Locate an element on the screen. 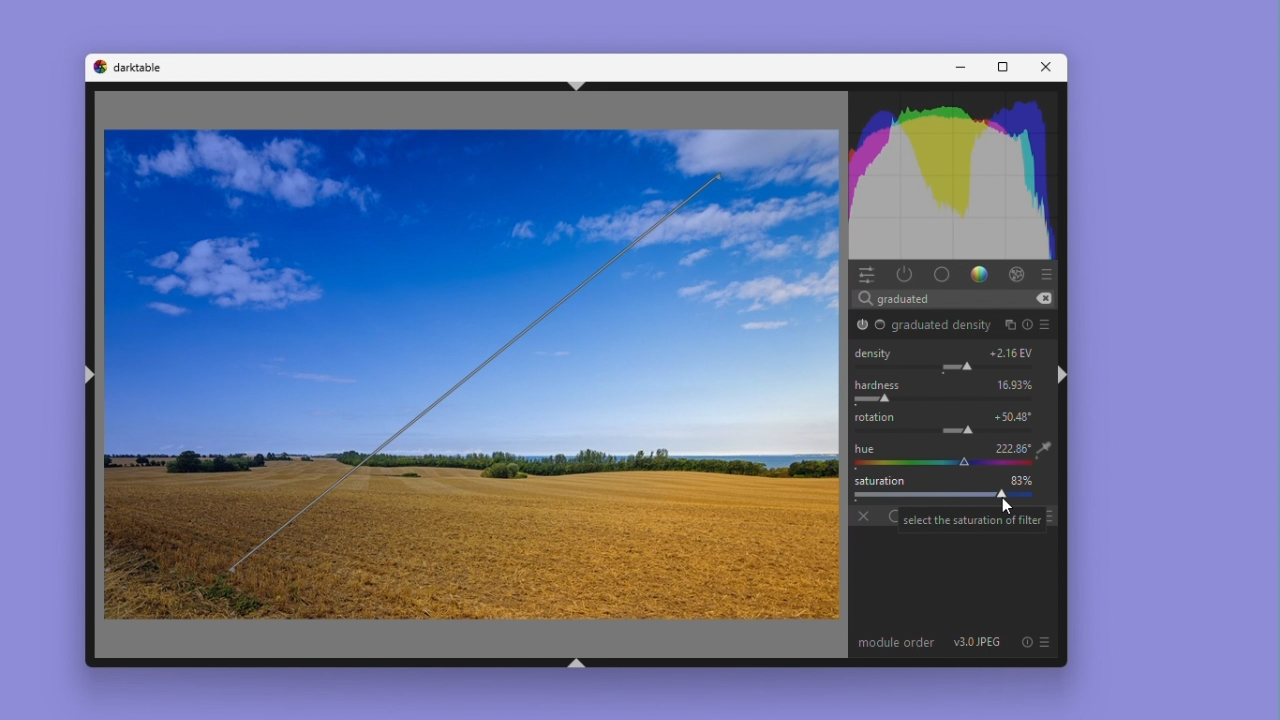  cursor is located at coordinates (1004, 505).